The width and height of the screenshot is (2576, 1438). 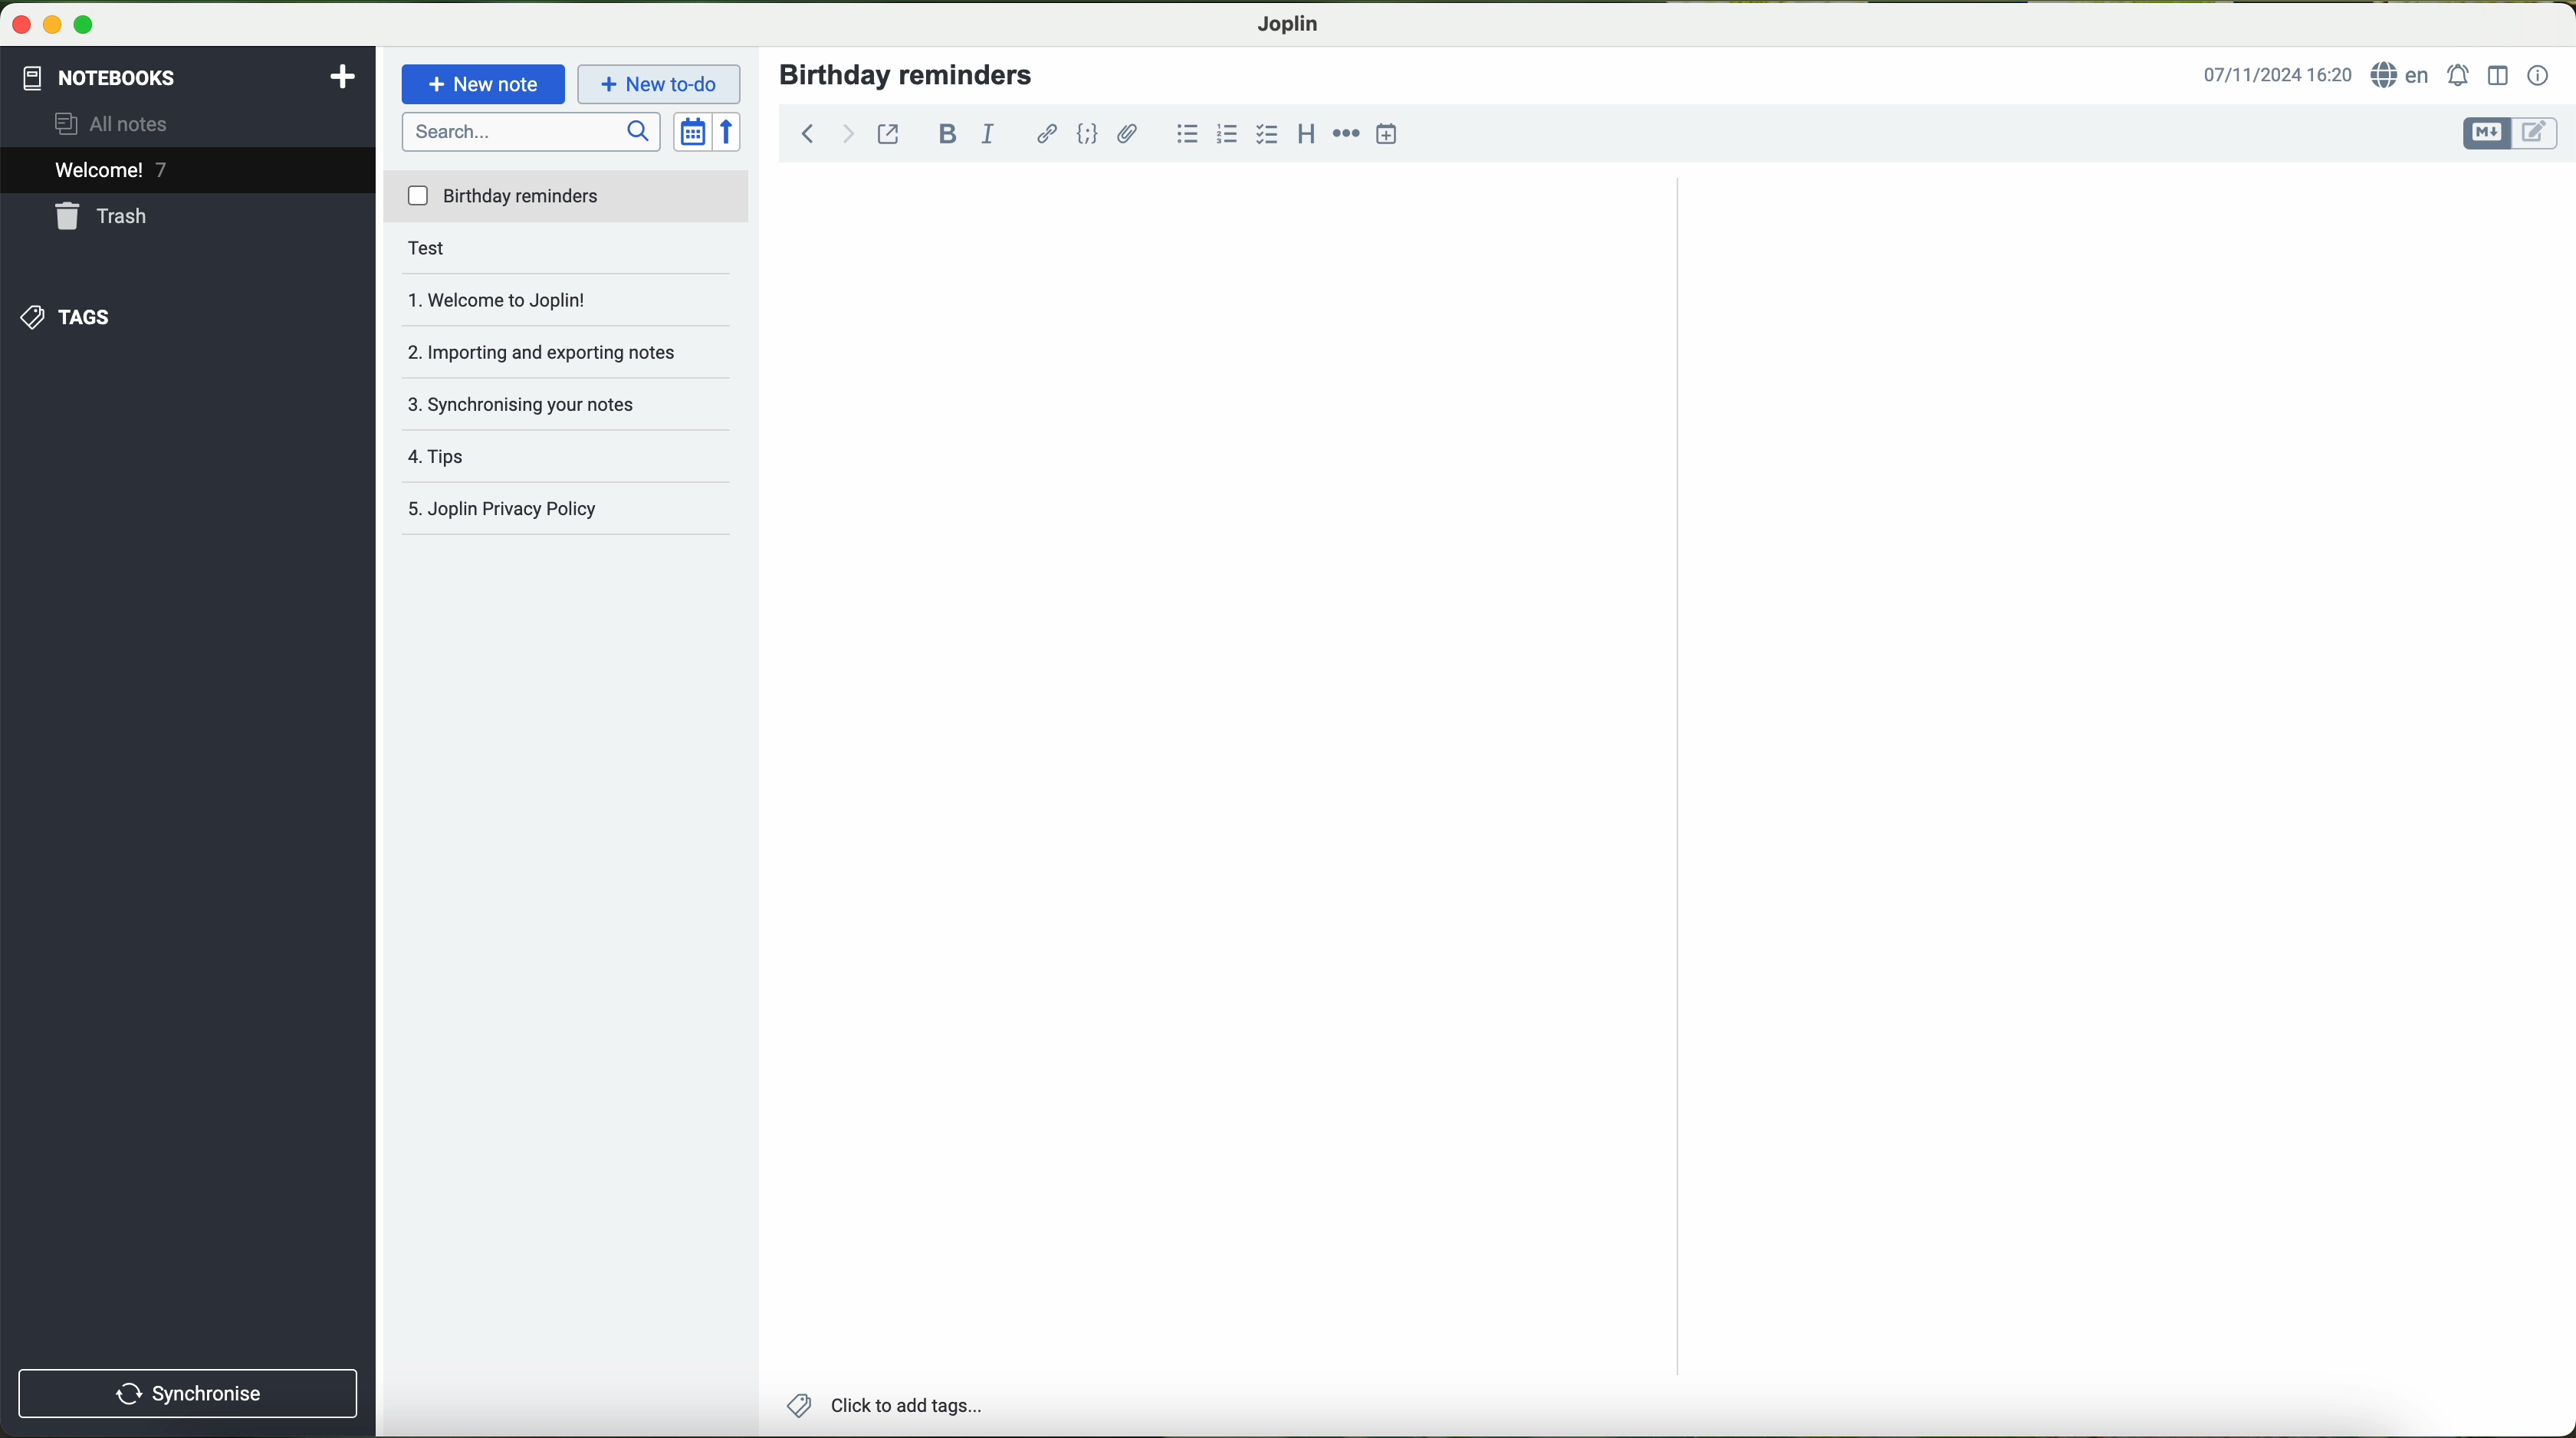 I want to click on toggle editors, so click(x=2512, y=134).